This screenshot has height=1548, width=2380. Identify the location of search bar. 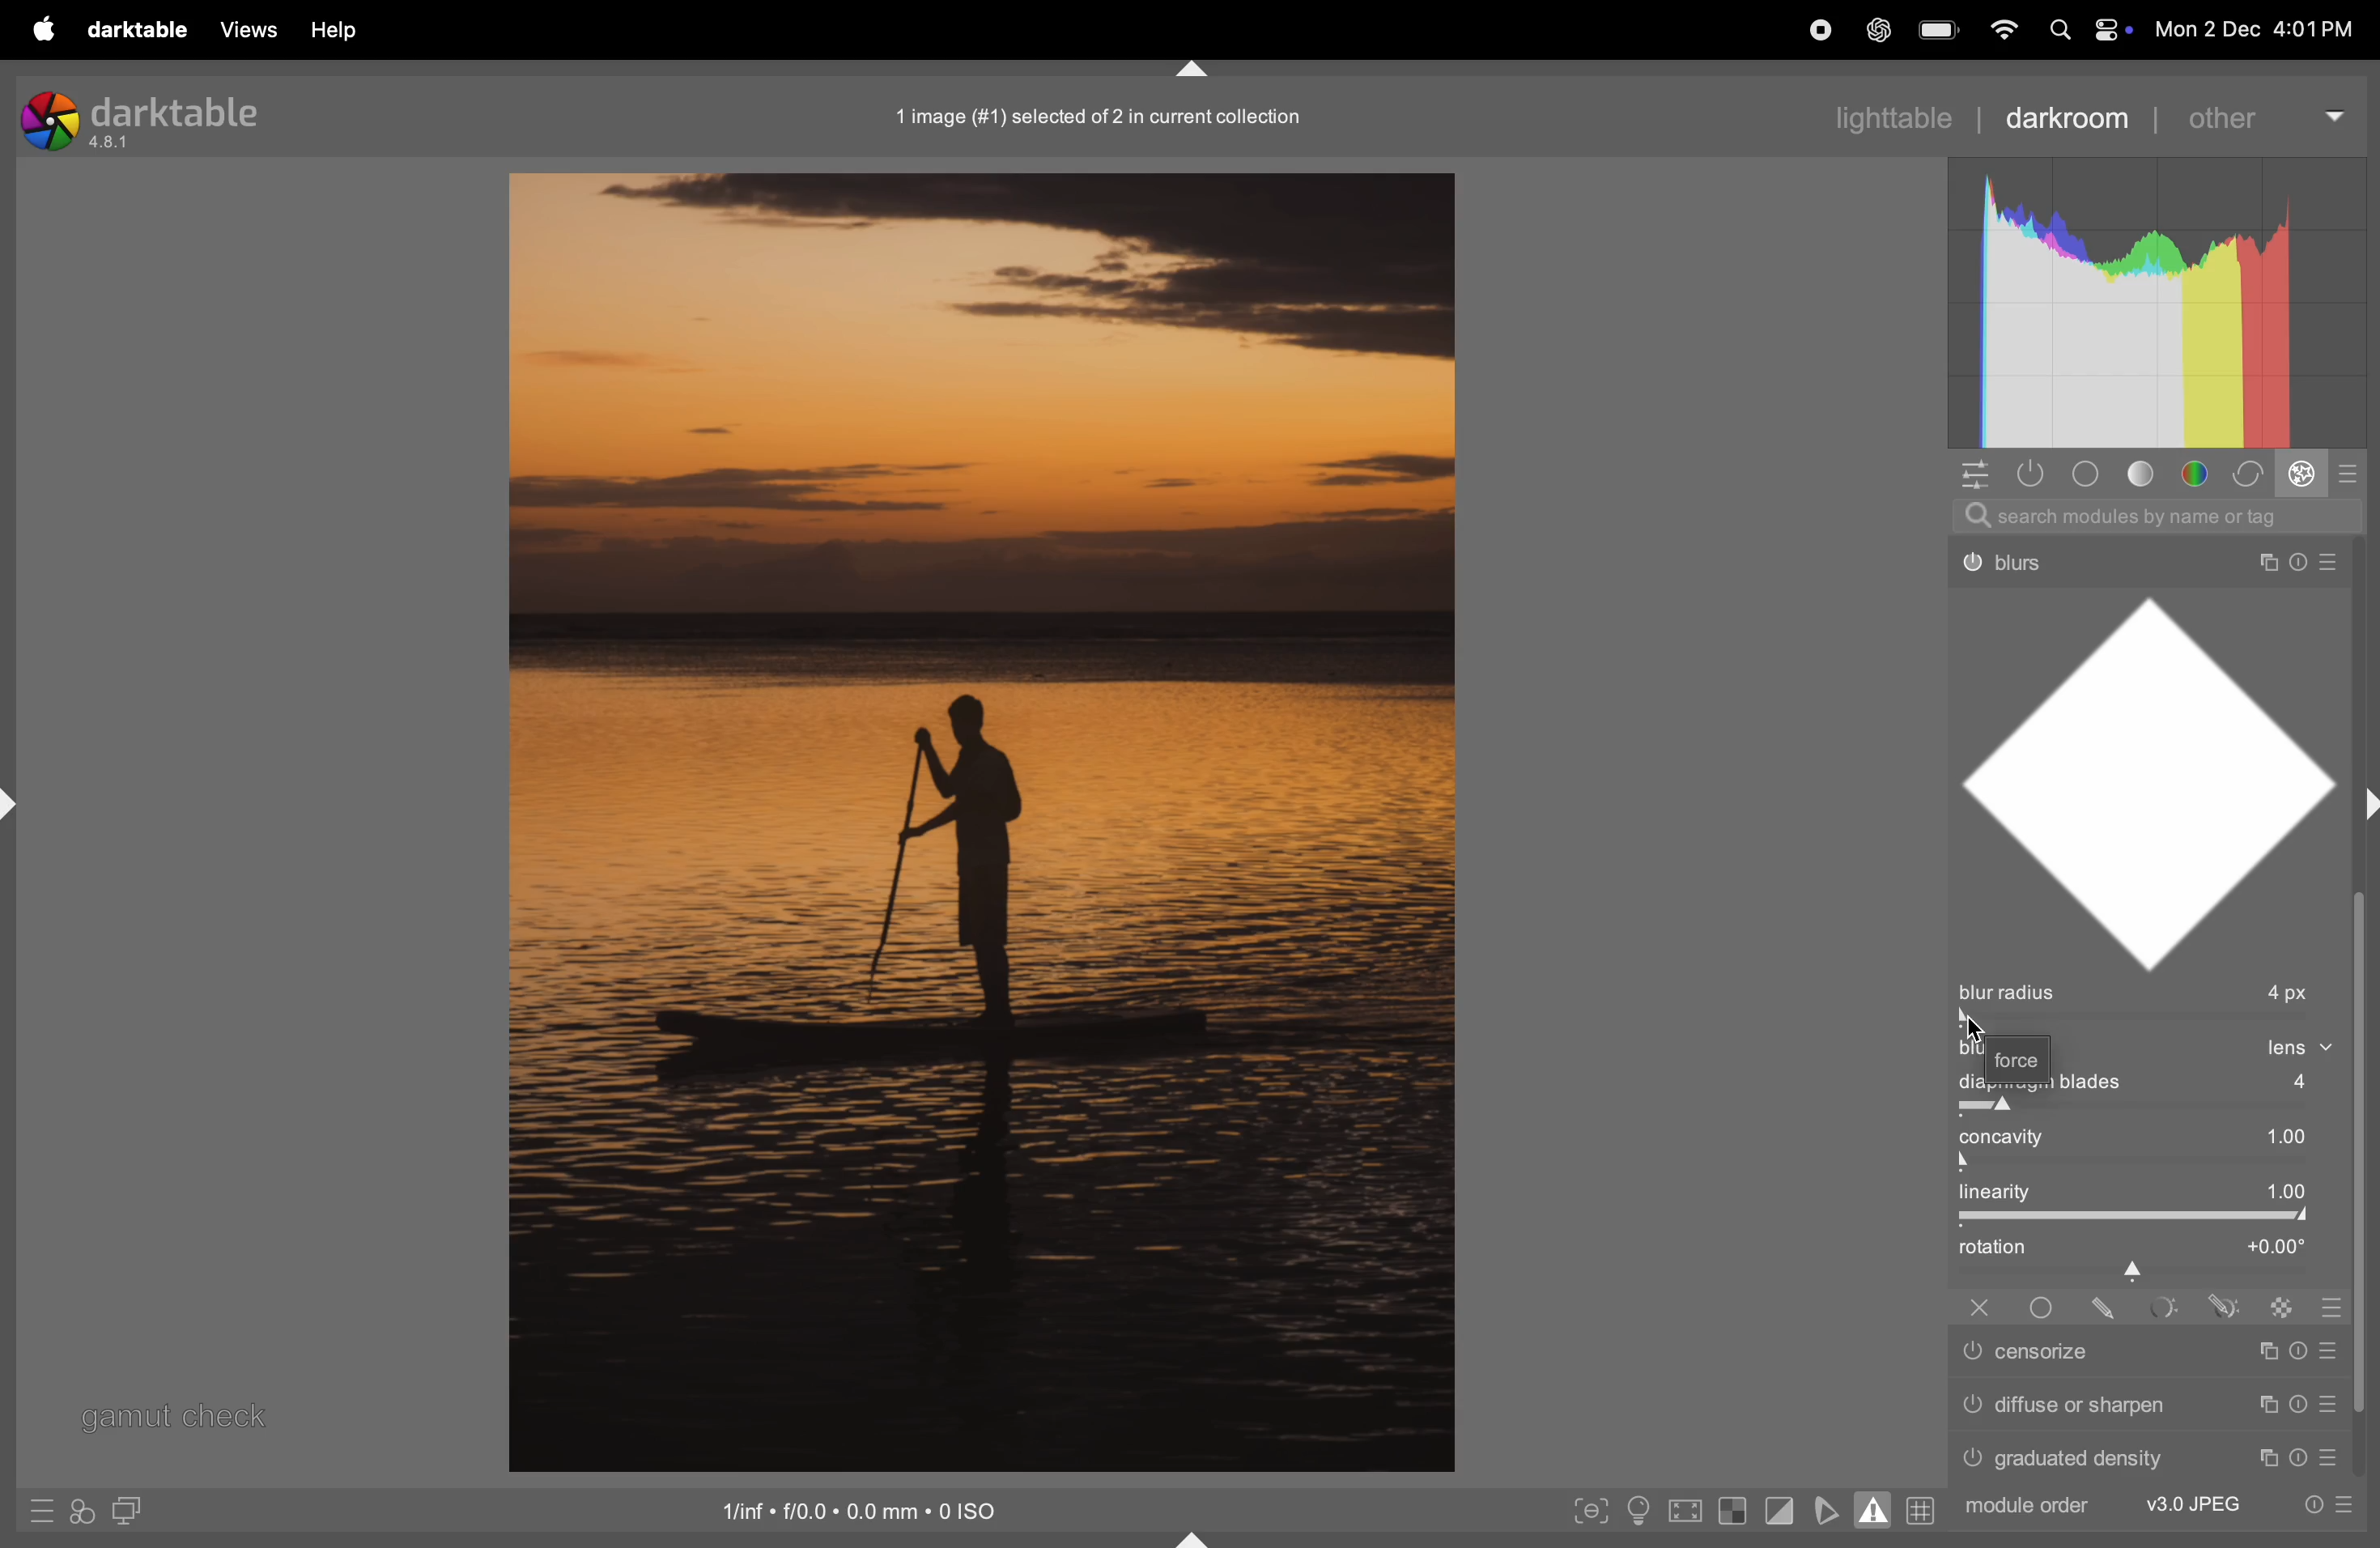
(2163, 513).